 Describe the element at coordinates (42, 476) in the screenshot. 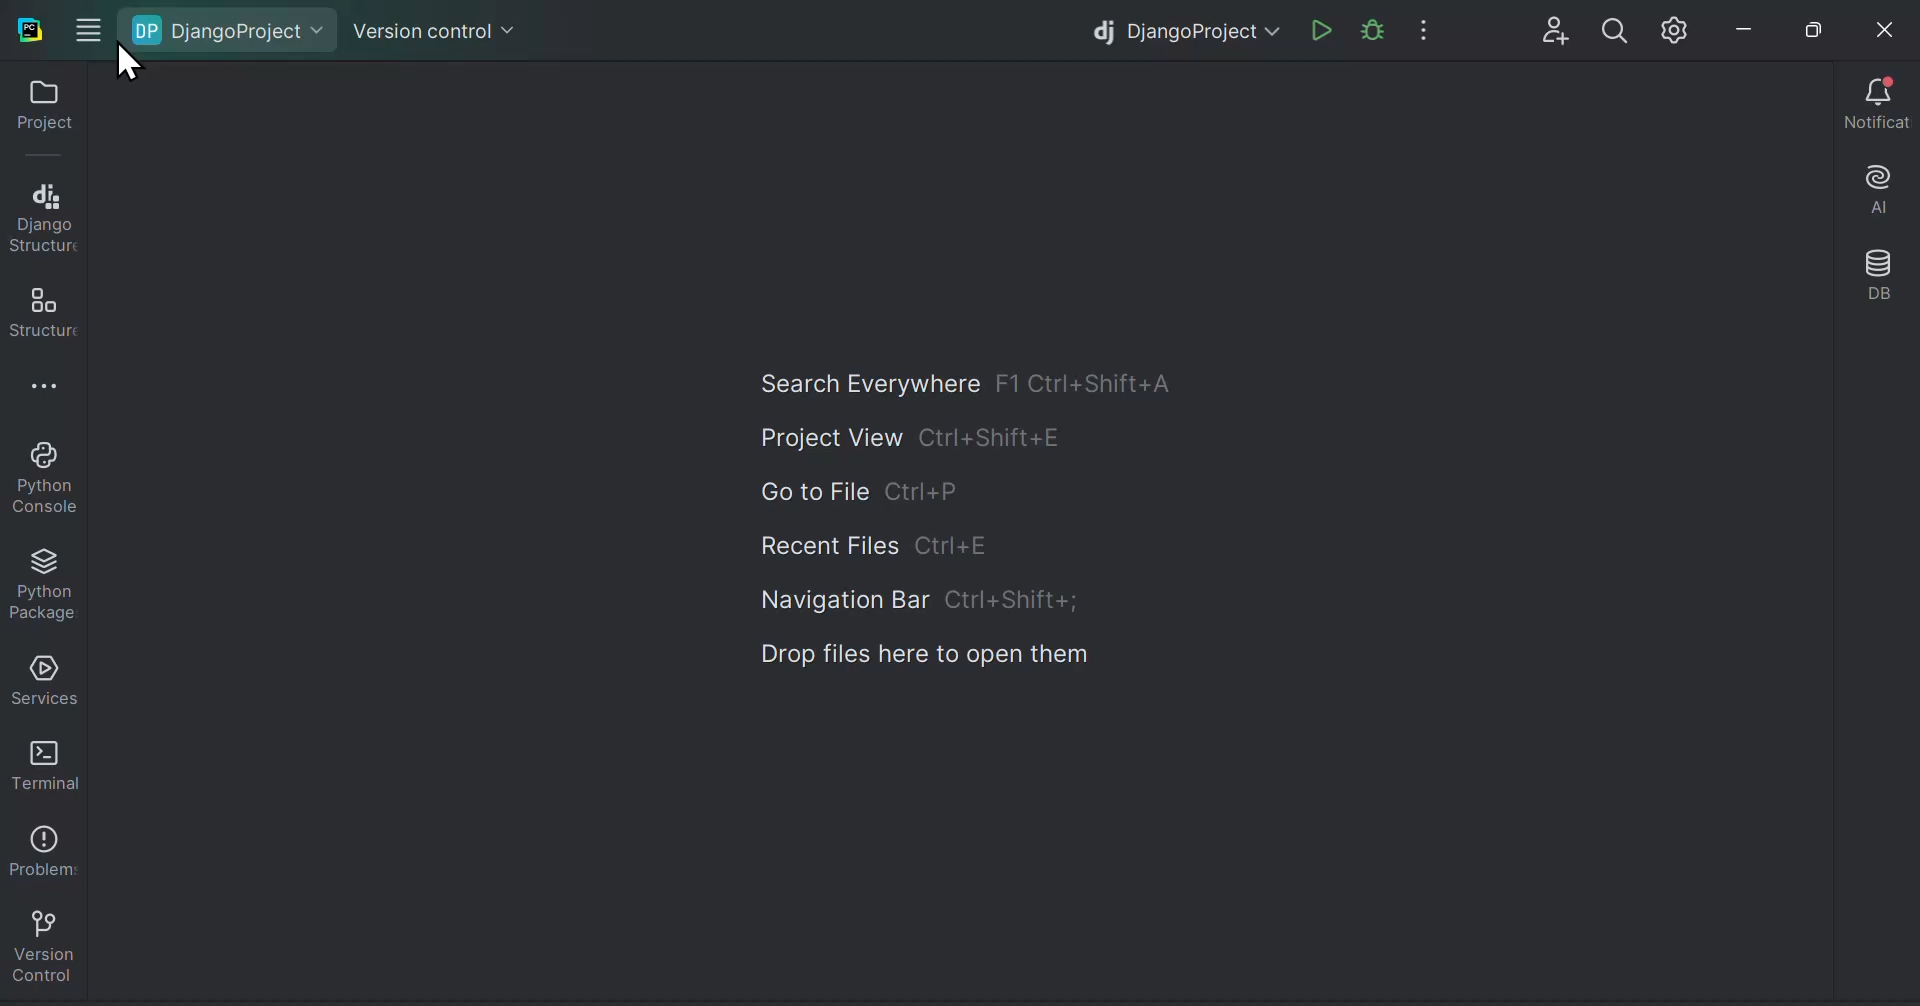

I see `Python console` at that location.